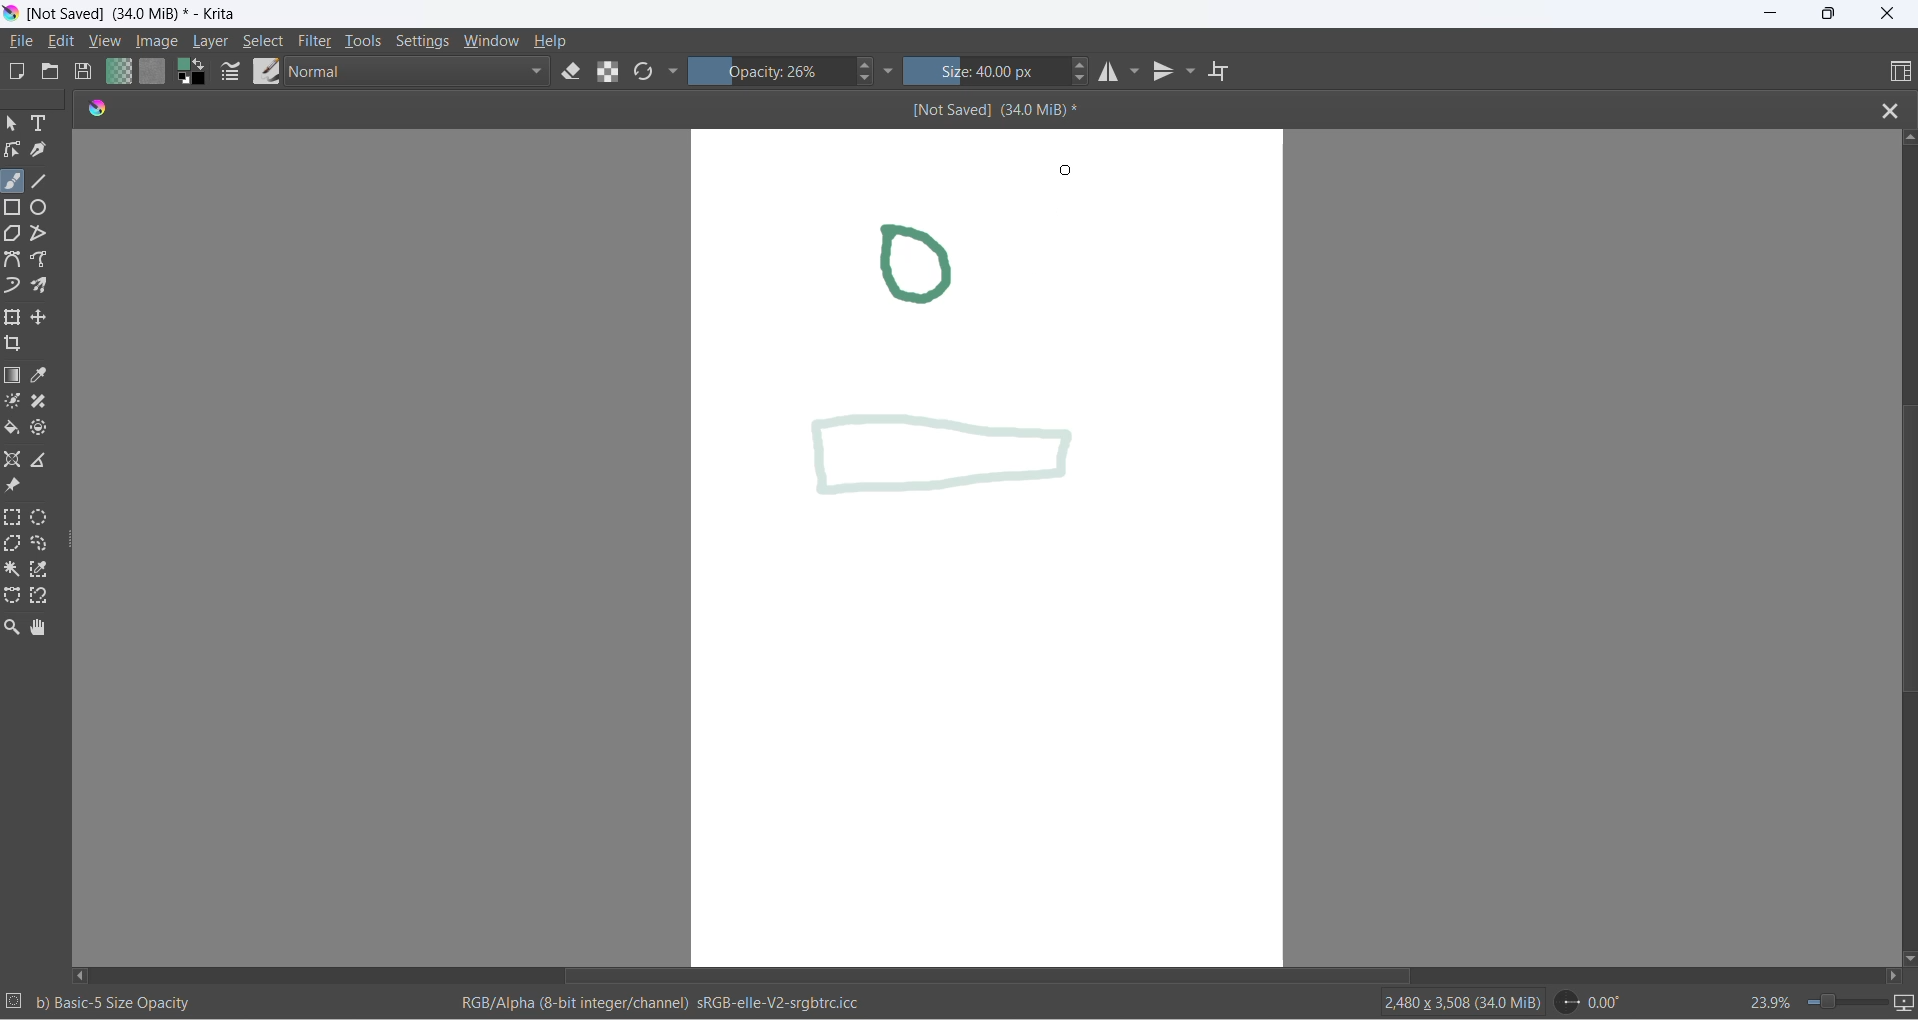 The image size is (1918, 1020). What do you see at coordinates (775, 74) in the screenshot?
I see `opacity percentange` at bounding box center [775, 74].